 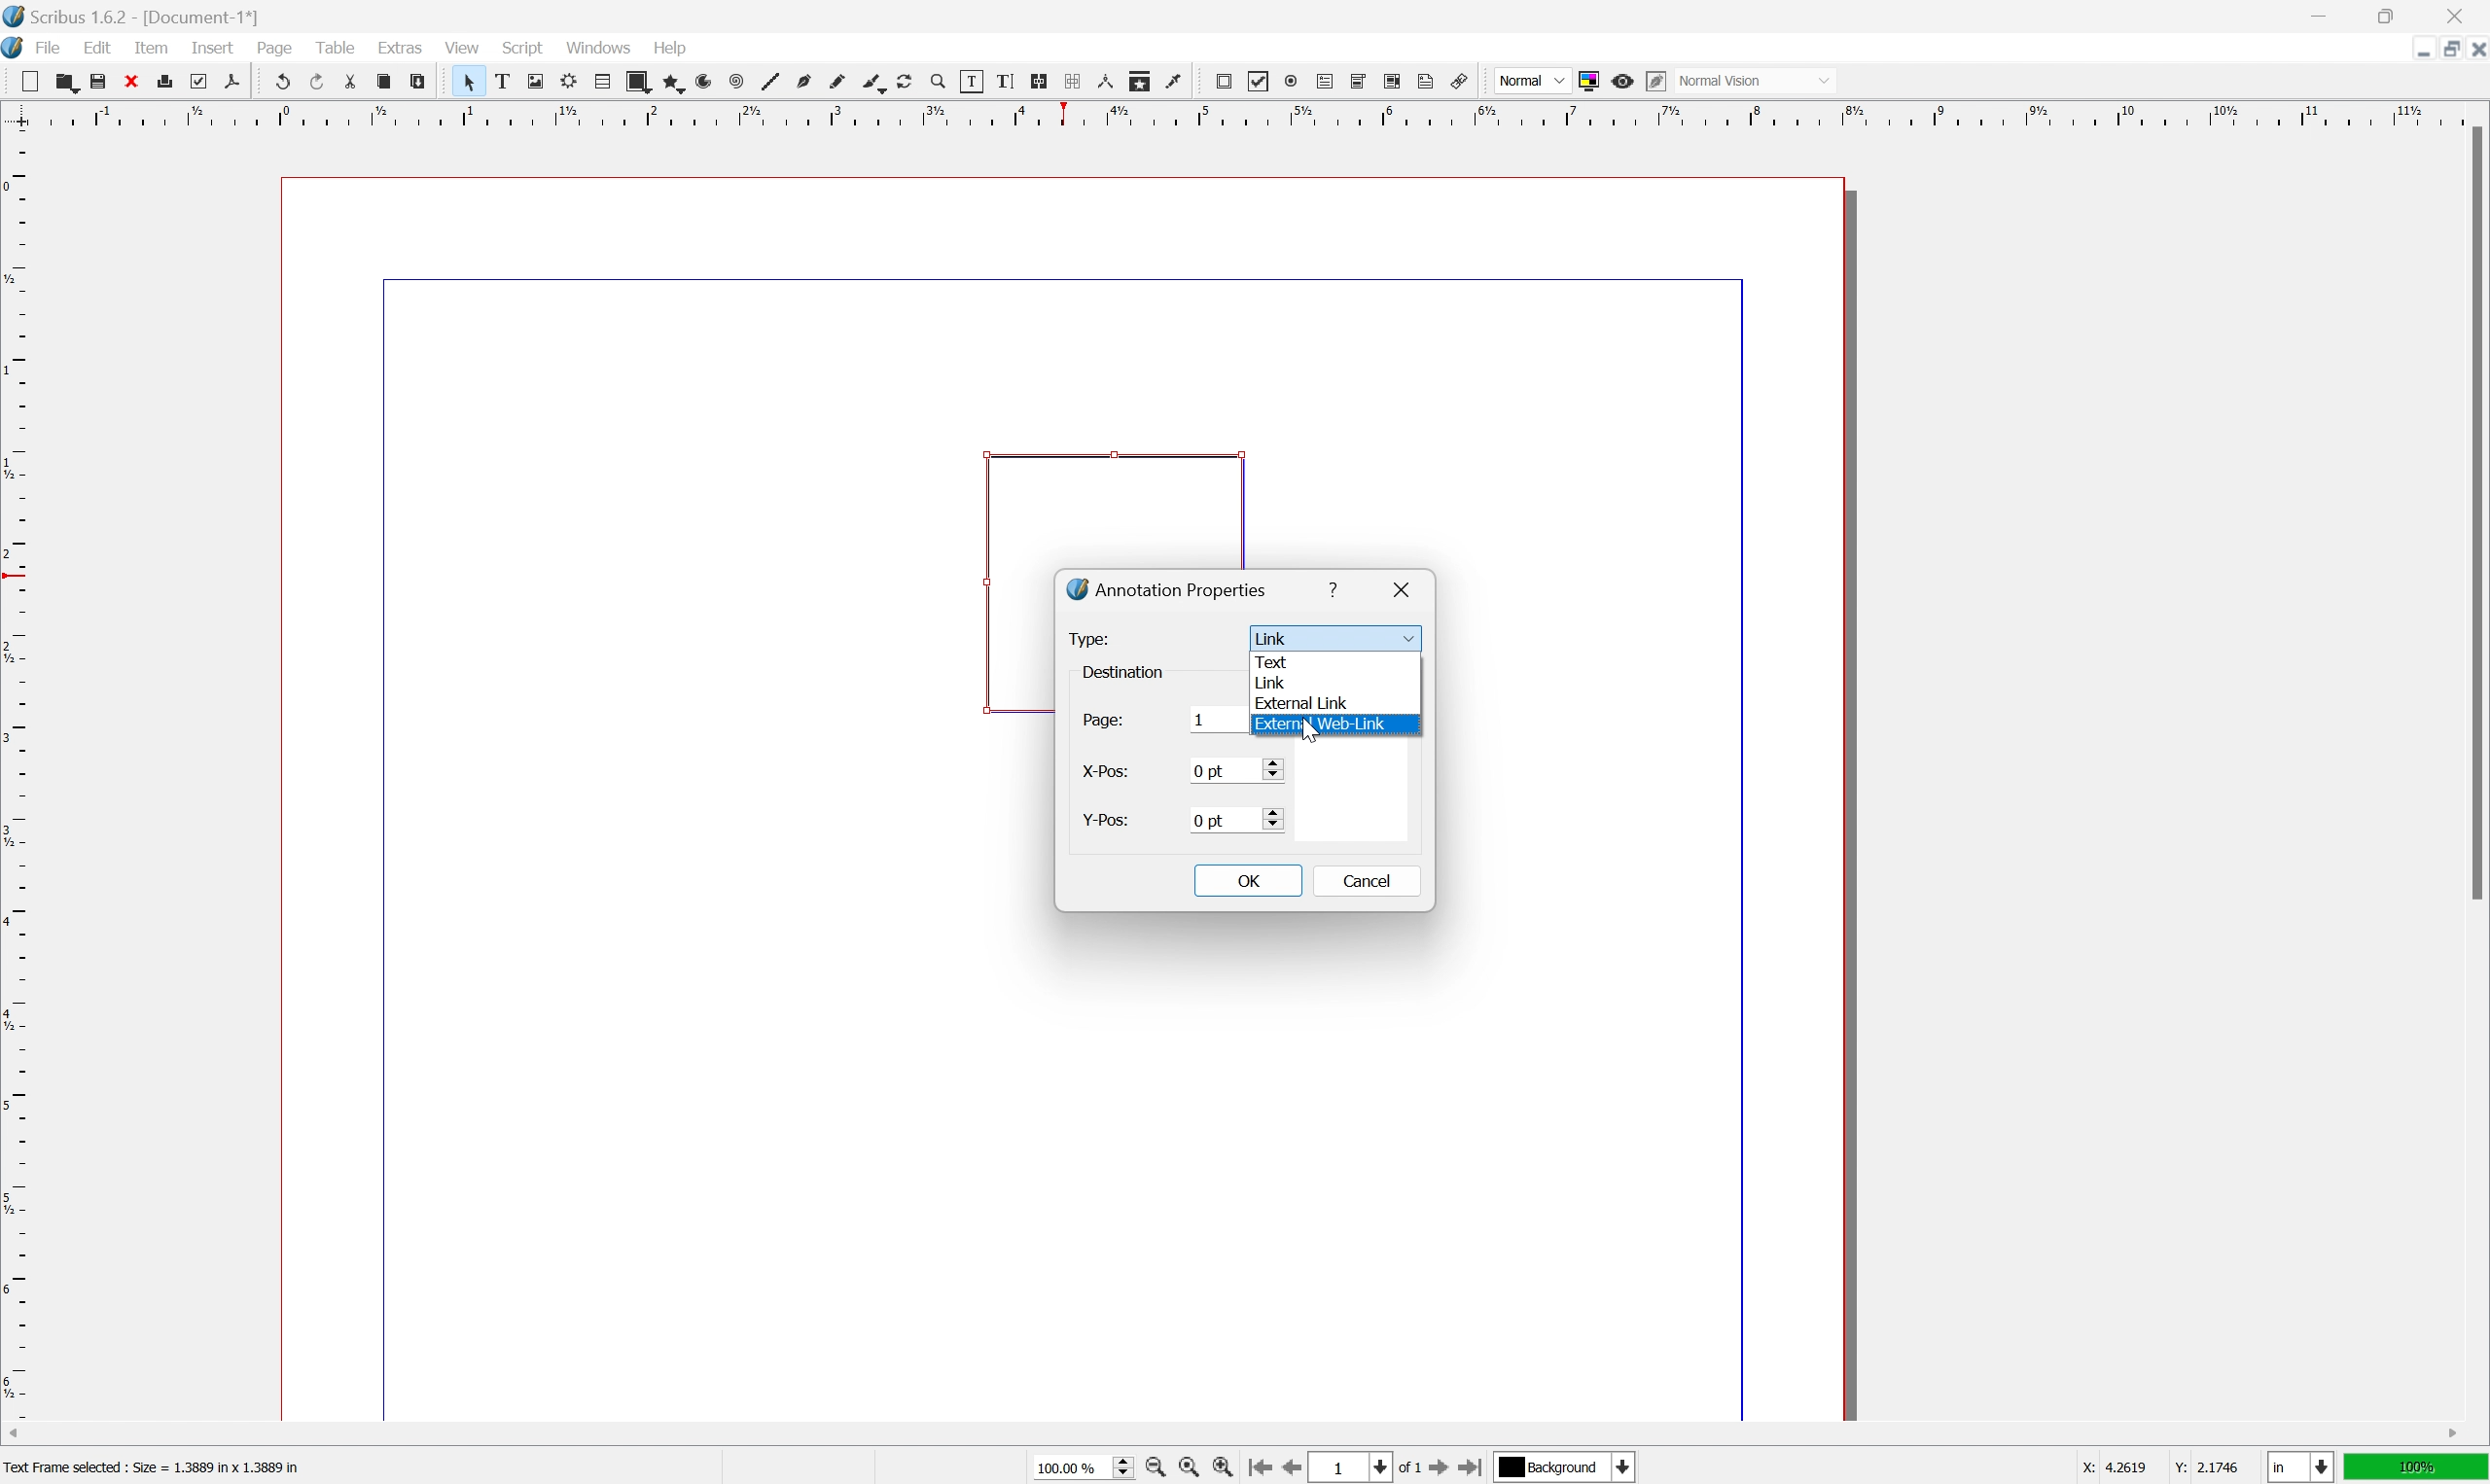 What do you see at coordinates (1105, 81) in the screenshot?
I see `measurements` at bounding box center [1105, 81].